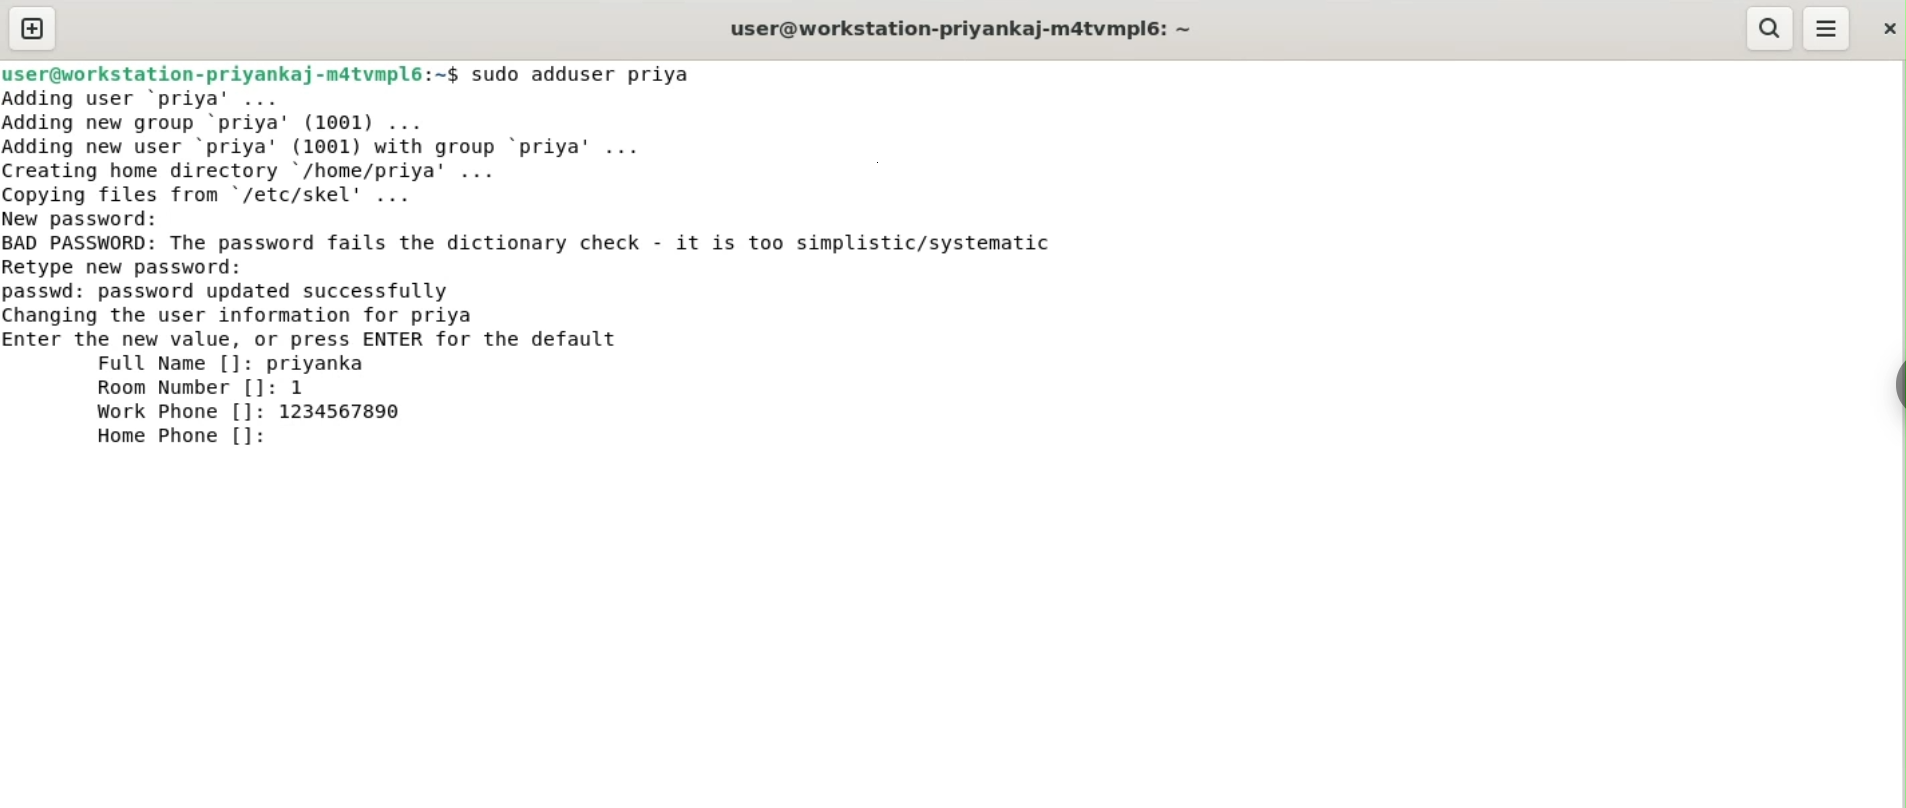 Image resolution: width=1906 pixels, height=808 pixels. Describe the element at coordinates (321, 363) in the screenshot. I see `priyanka` at that location.